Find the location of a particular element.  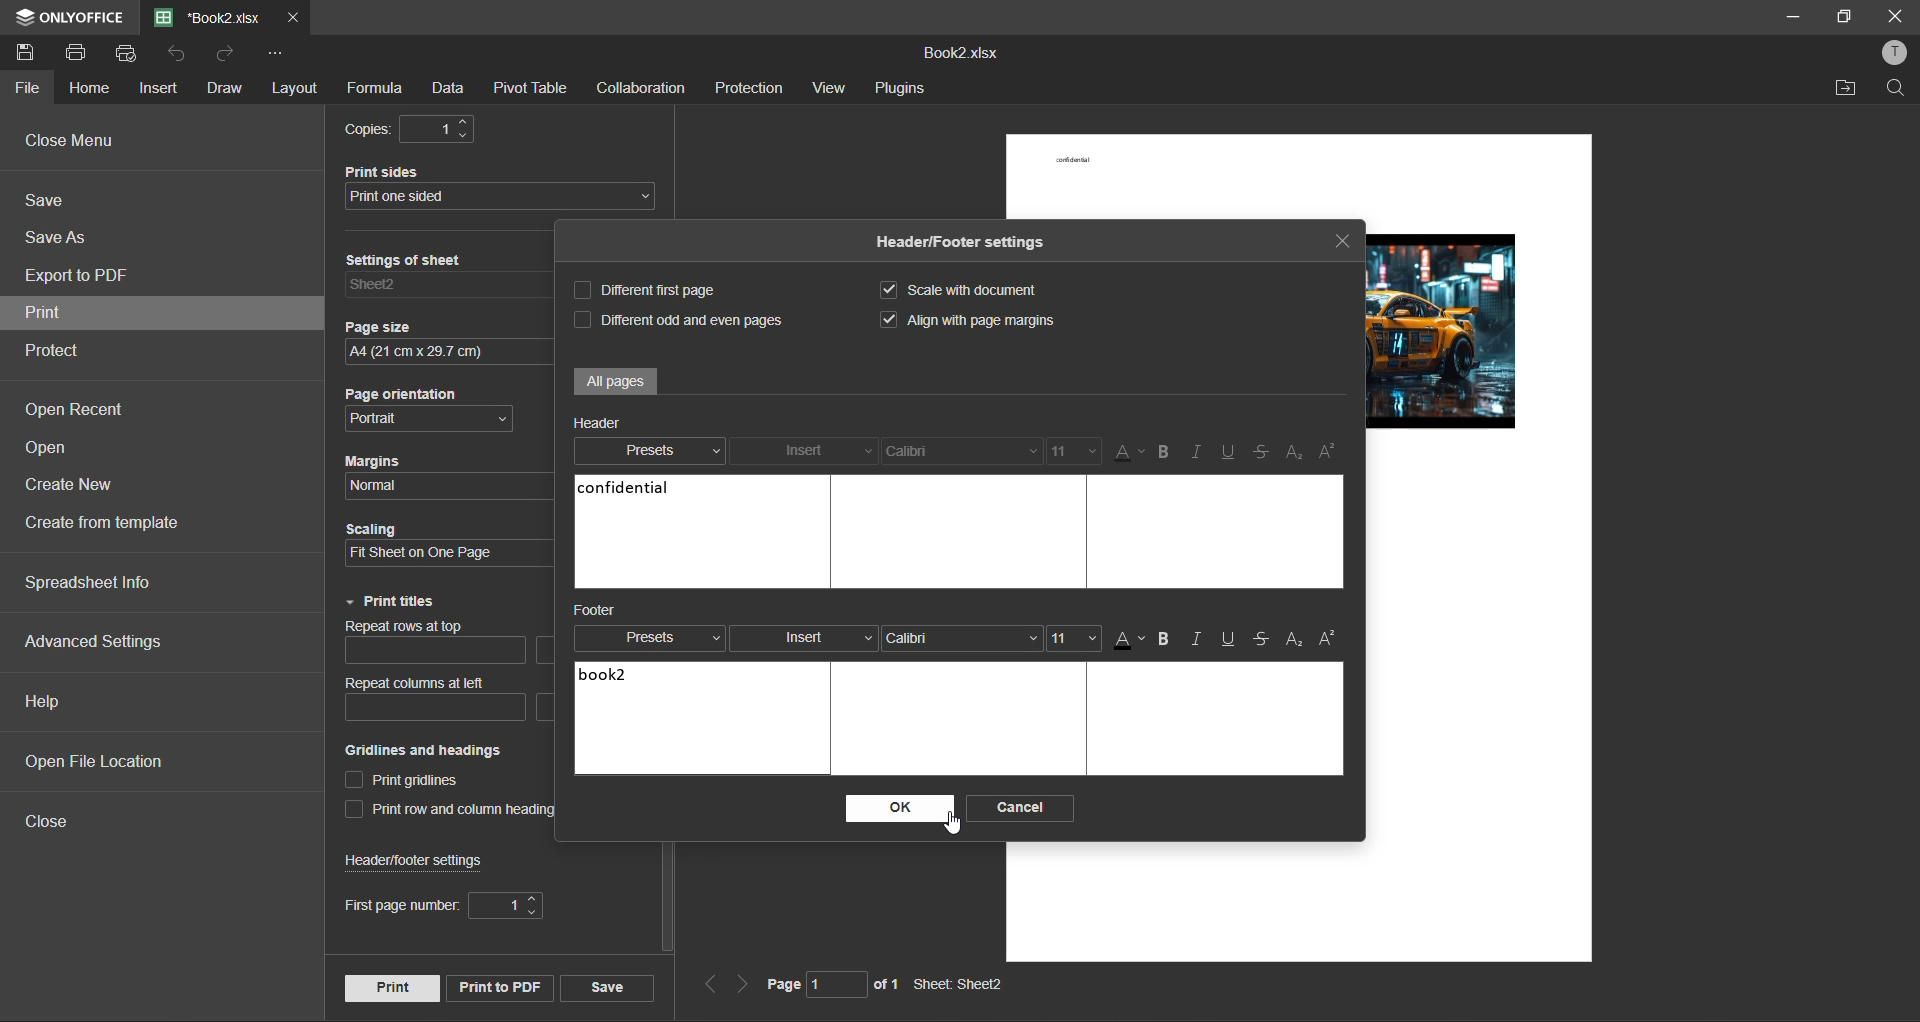

redo is located at coordinates (232, 55).